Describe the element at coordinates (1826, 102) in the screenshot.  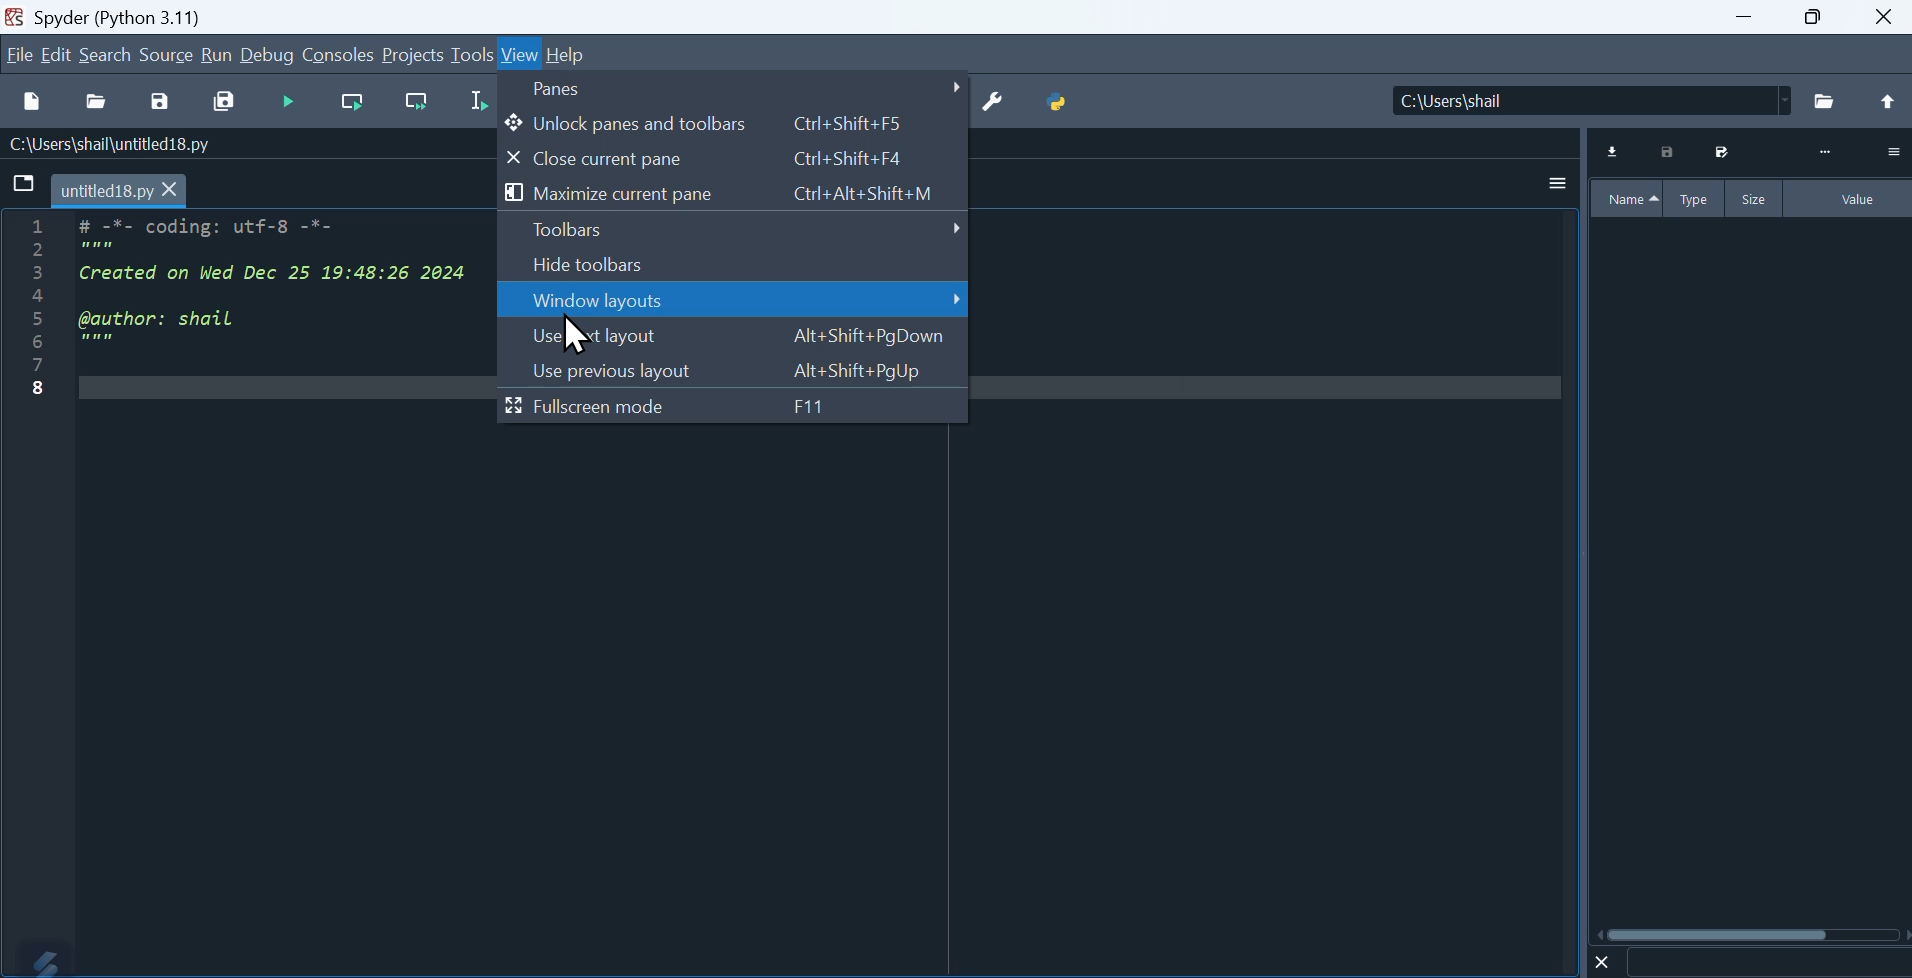
I see `Folder` at that location.